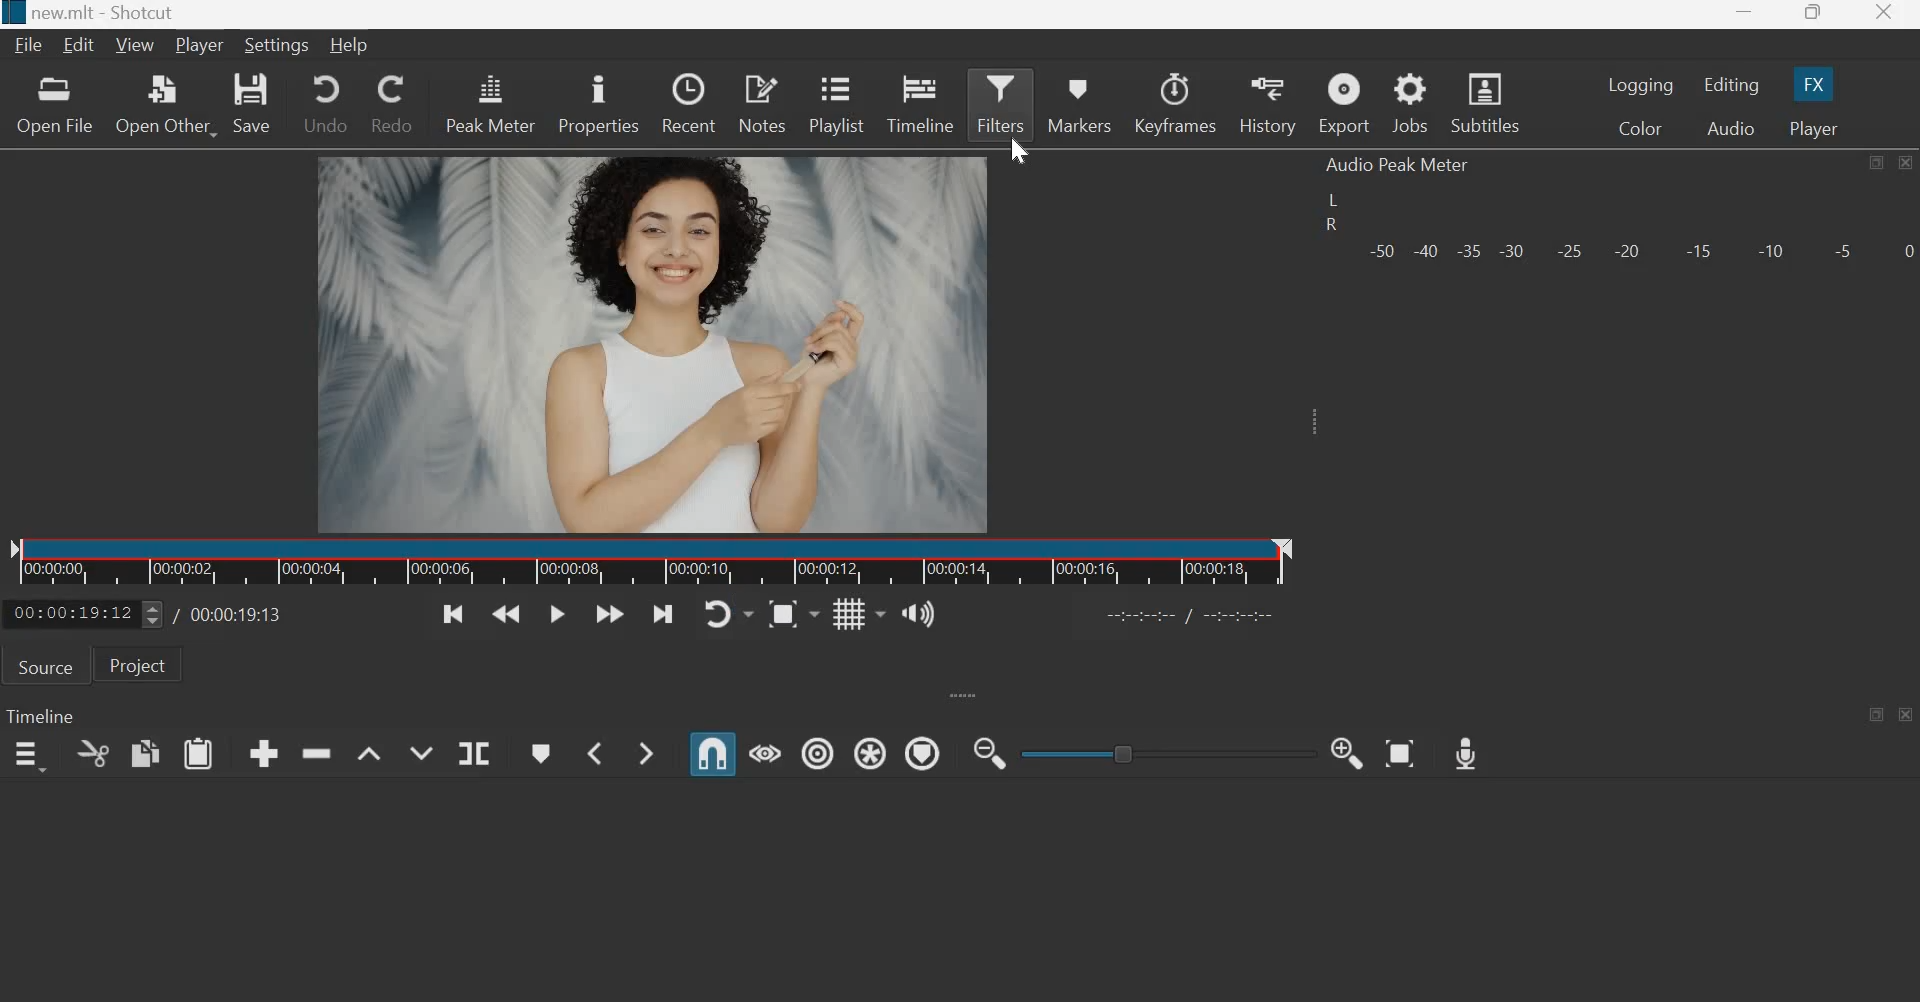 This screenshot has height=1002, width=1920. What do you see at coordinates (146, 752) in the screenshot?
I see `copy` at bounding box center [146, 752].